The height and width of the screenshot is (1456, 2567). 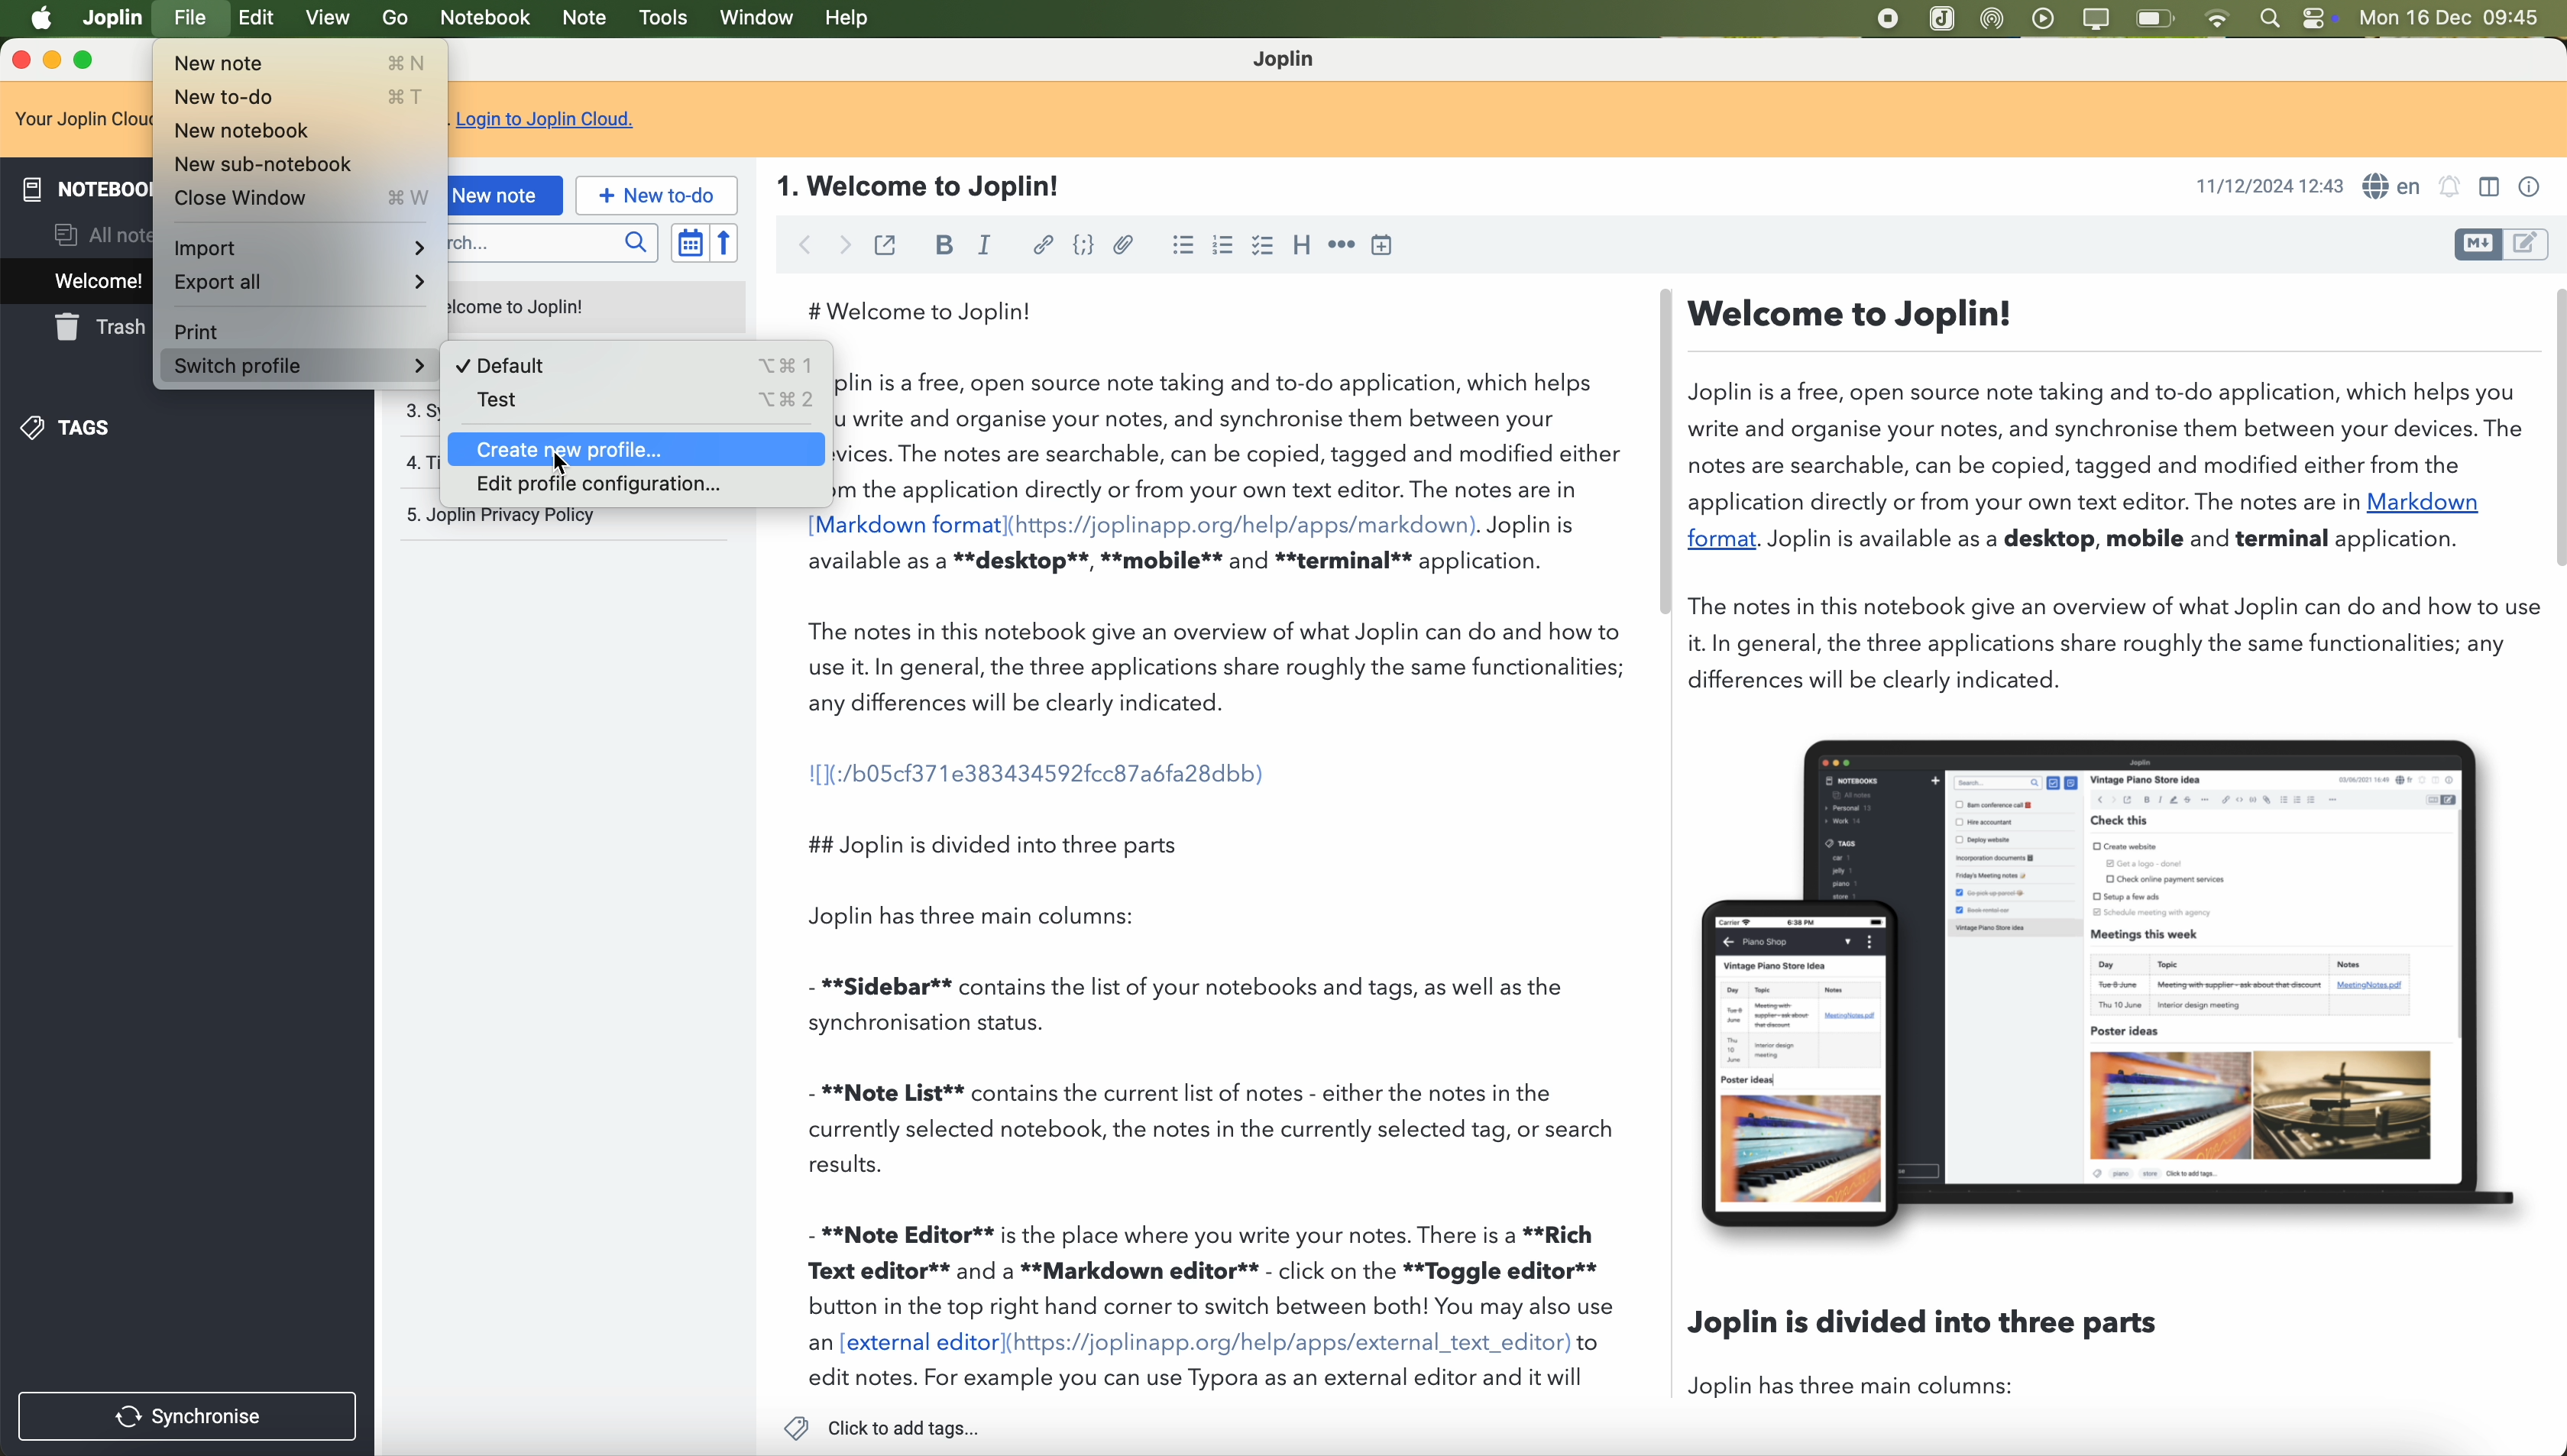 I want to click on Default, so click(x=639, y=360).